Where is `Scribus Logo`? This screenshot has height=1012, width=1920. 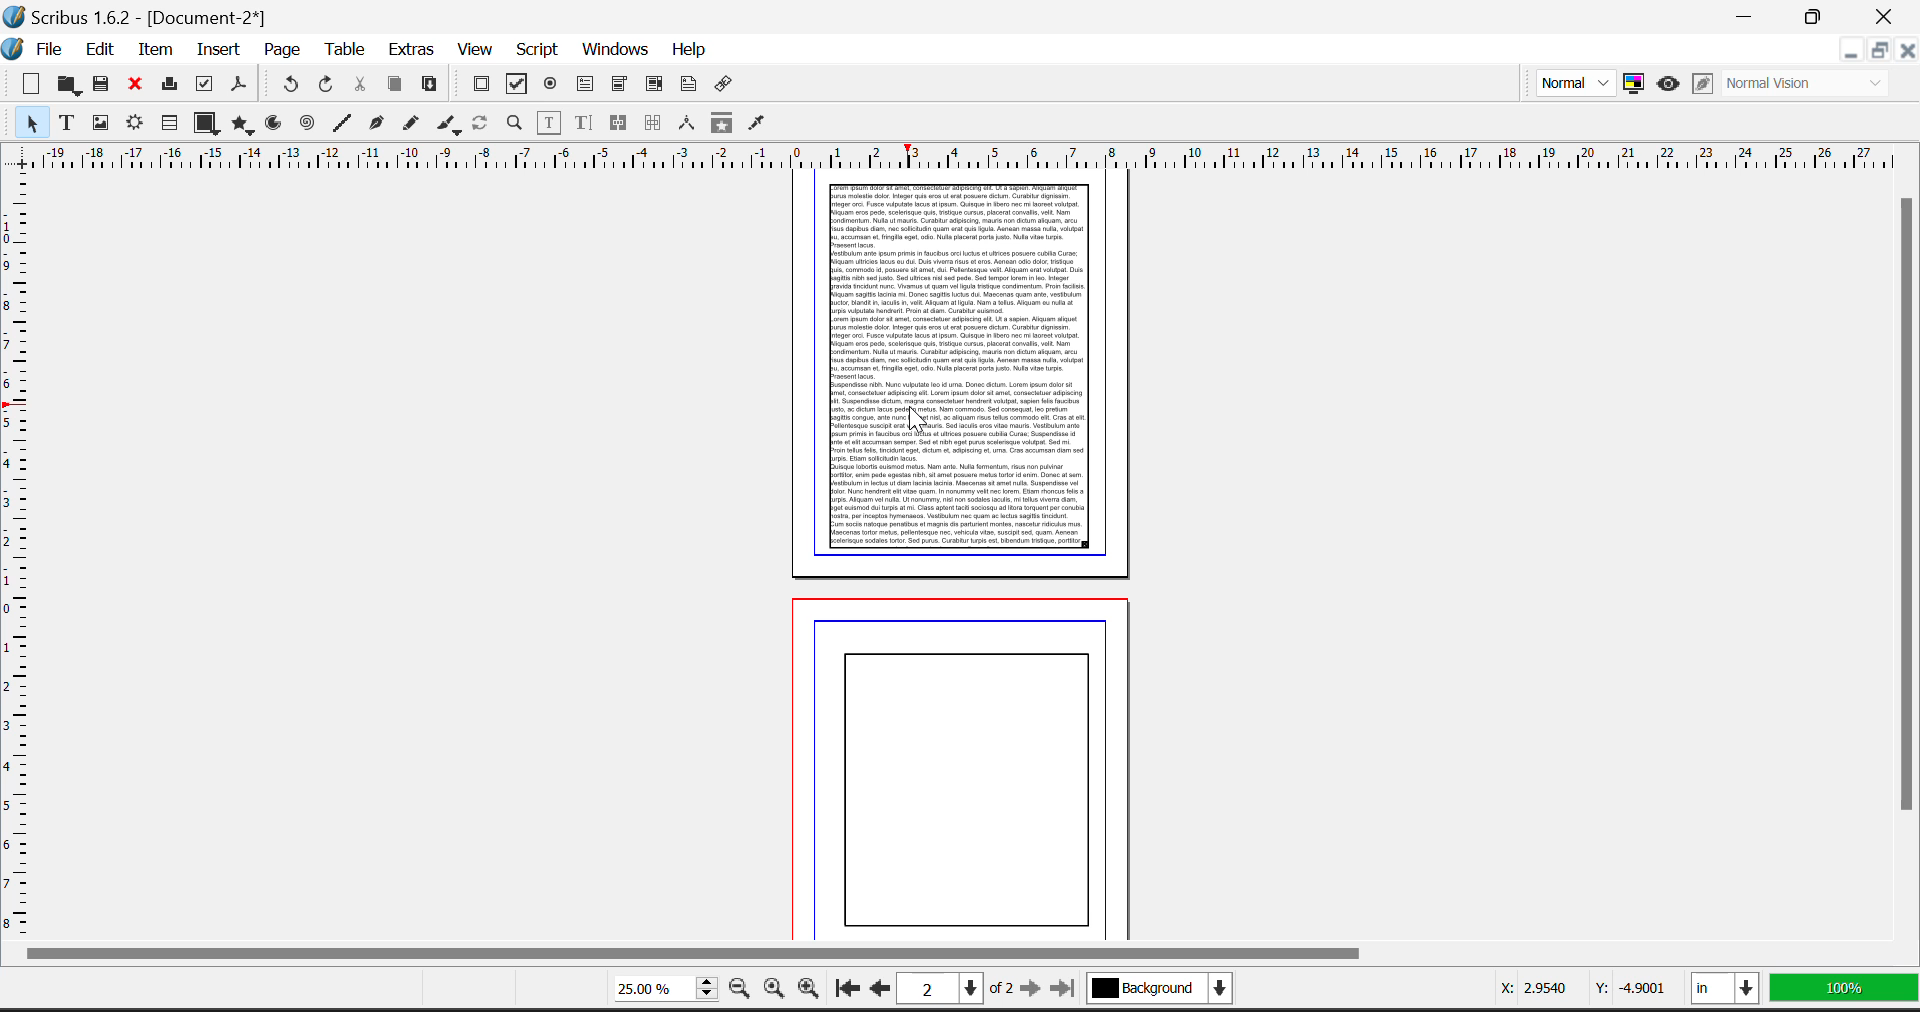 Scribus Logo is located at coordinates (14, 50).